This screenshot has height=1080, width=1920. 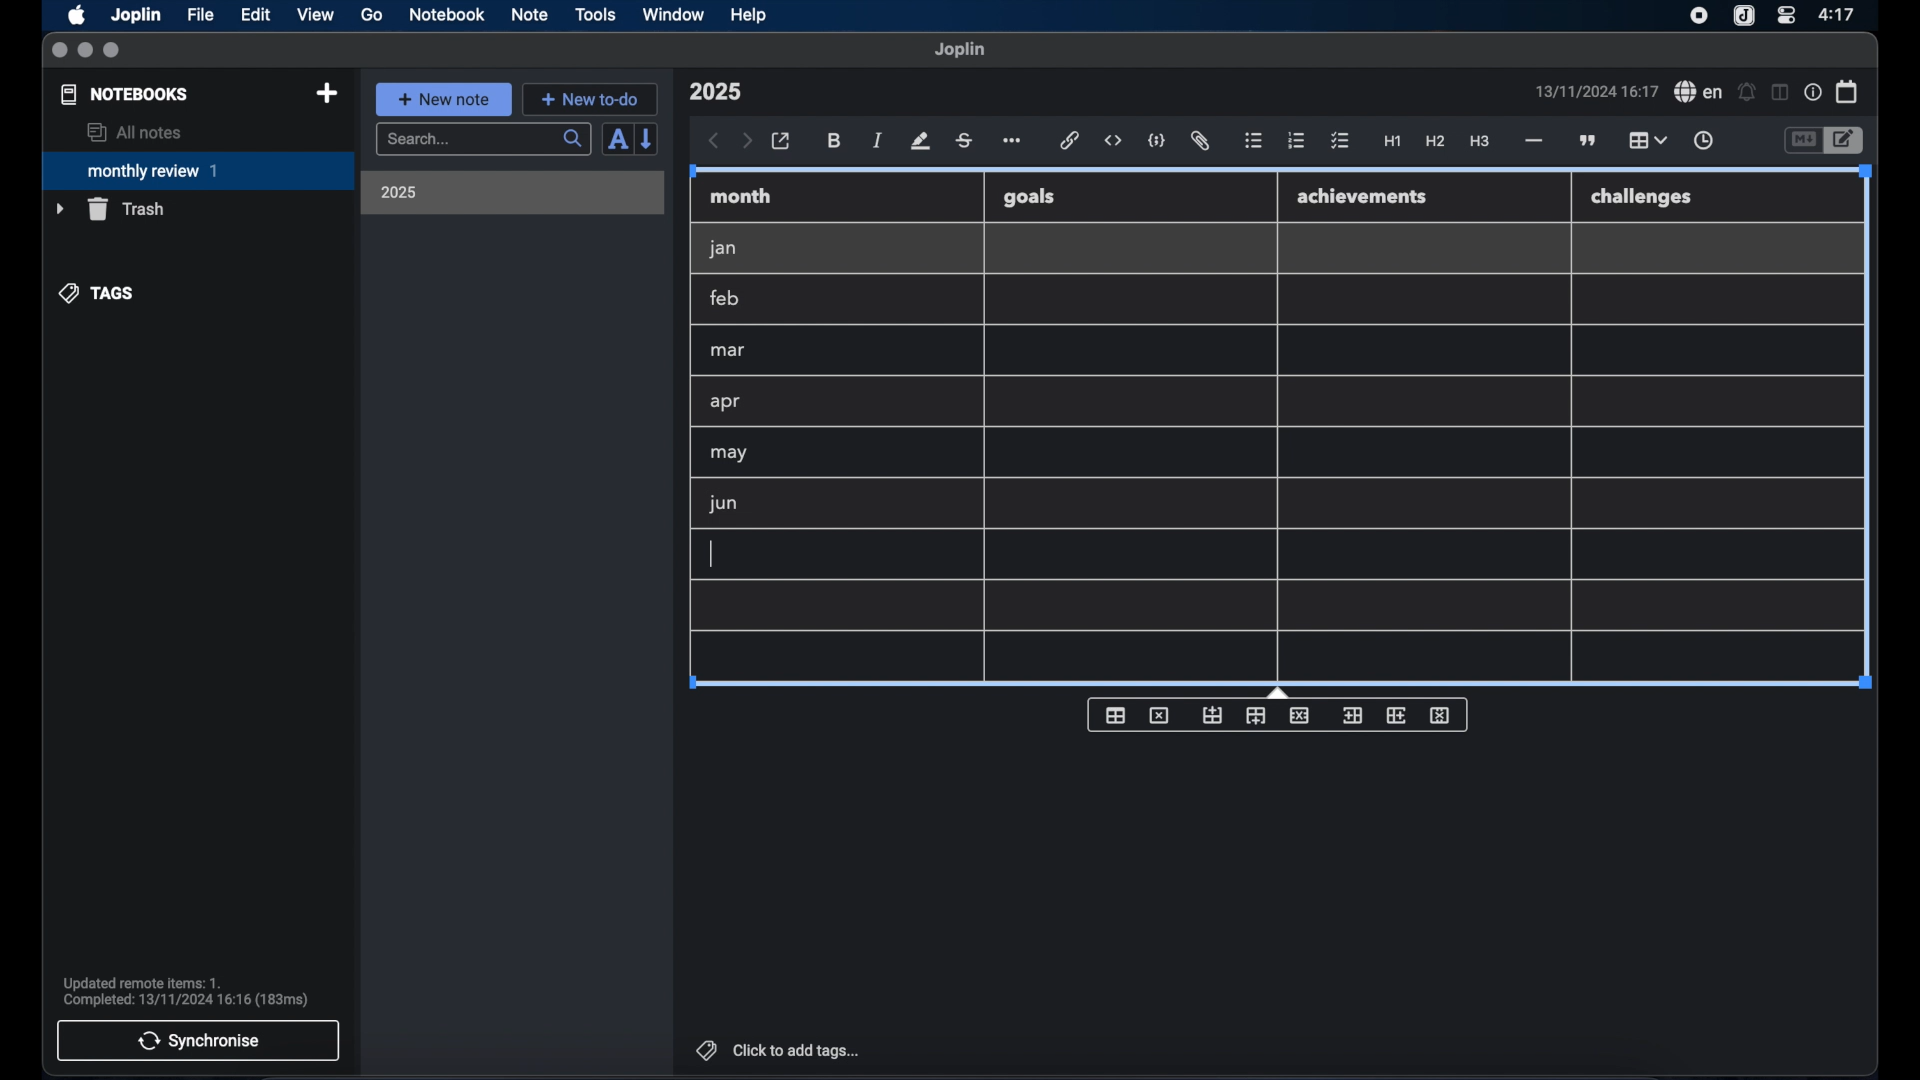 I want to click on horizontal rule, so click(x=1532, y=141).